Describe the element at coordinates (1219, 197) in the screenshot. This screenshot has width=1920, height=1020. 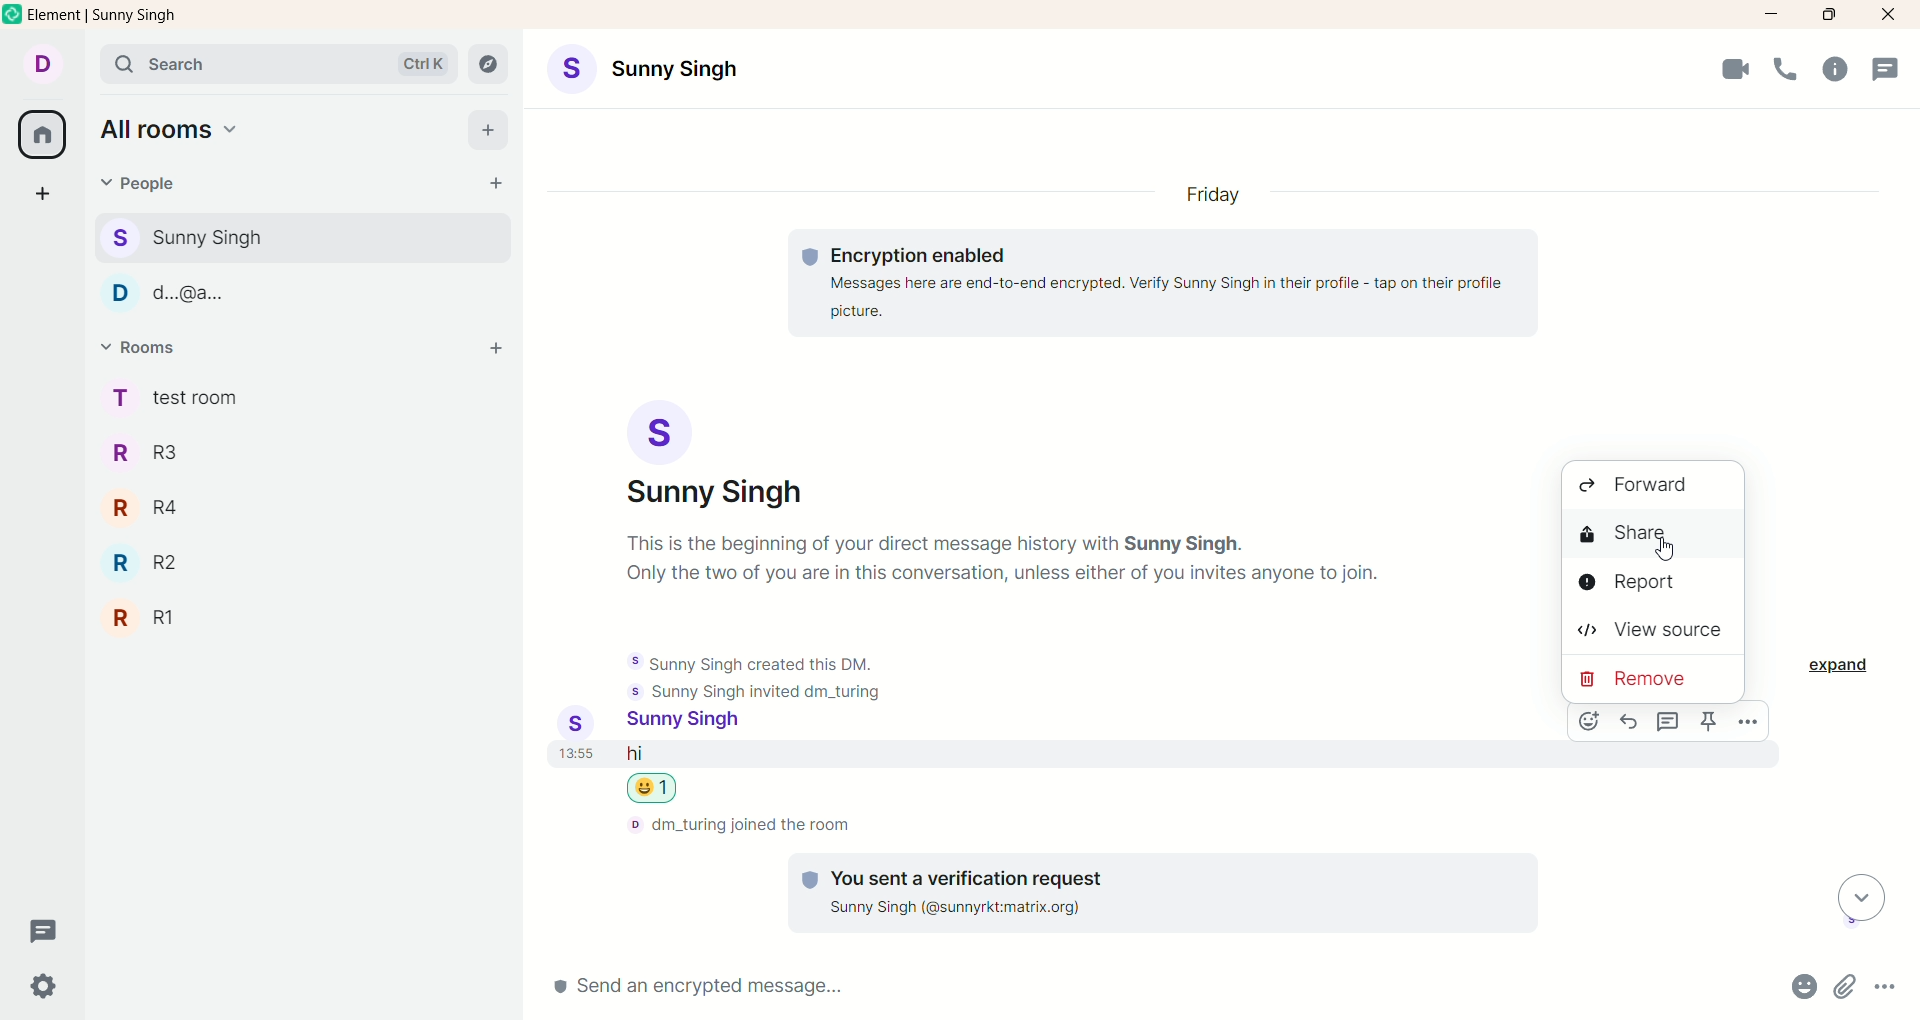
I see `day` at that location.